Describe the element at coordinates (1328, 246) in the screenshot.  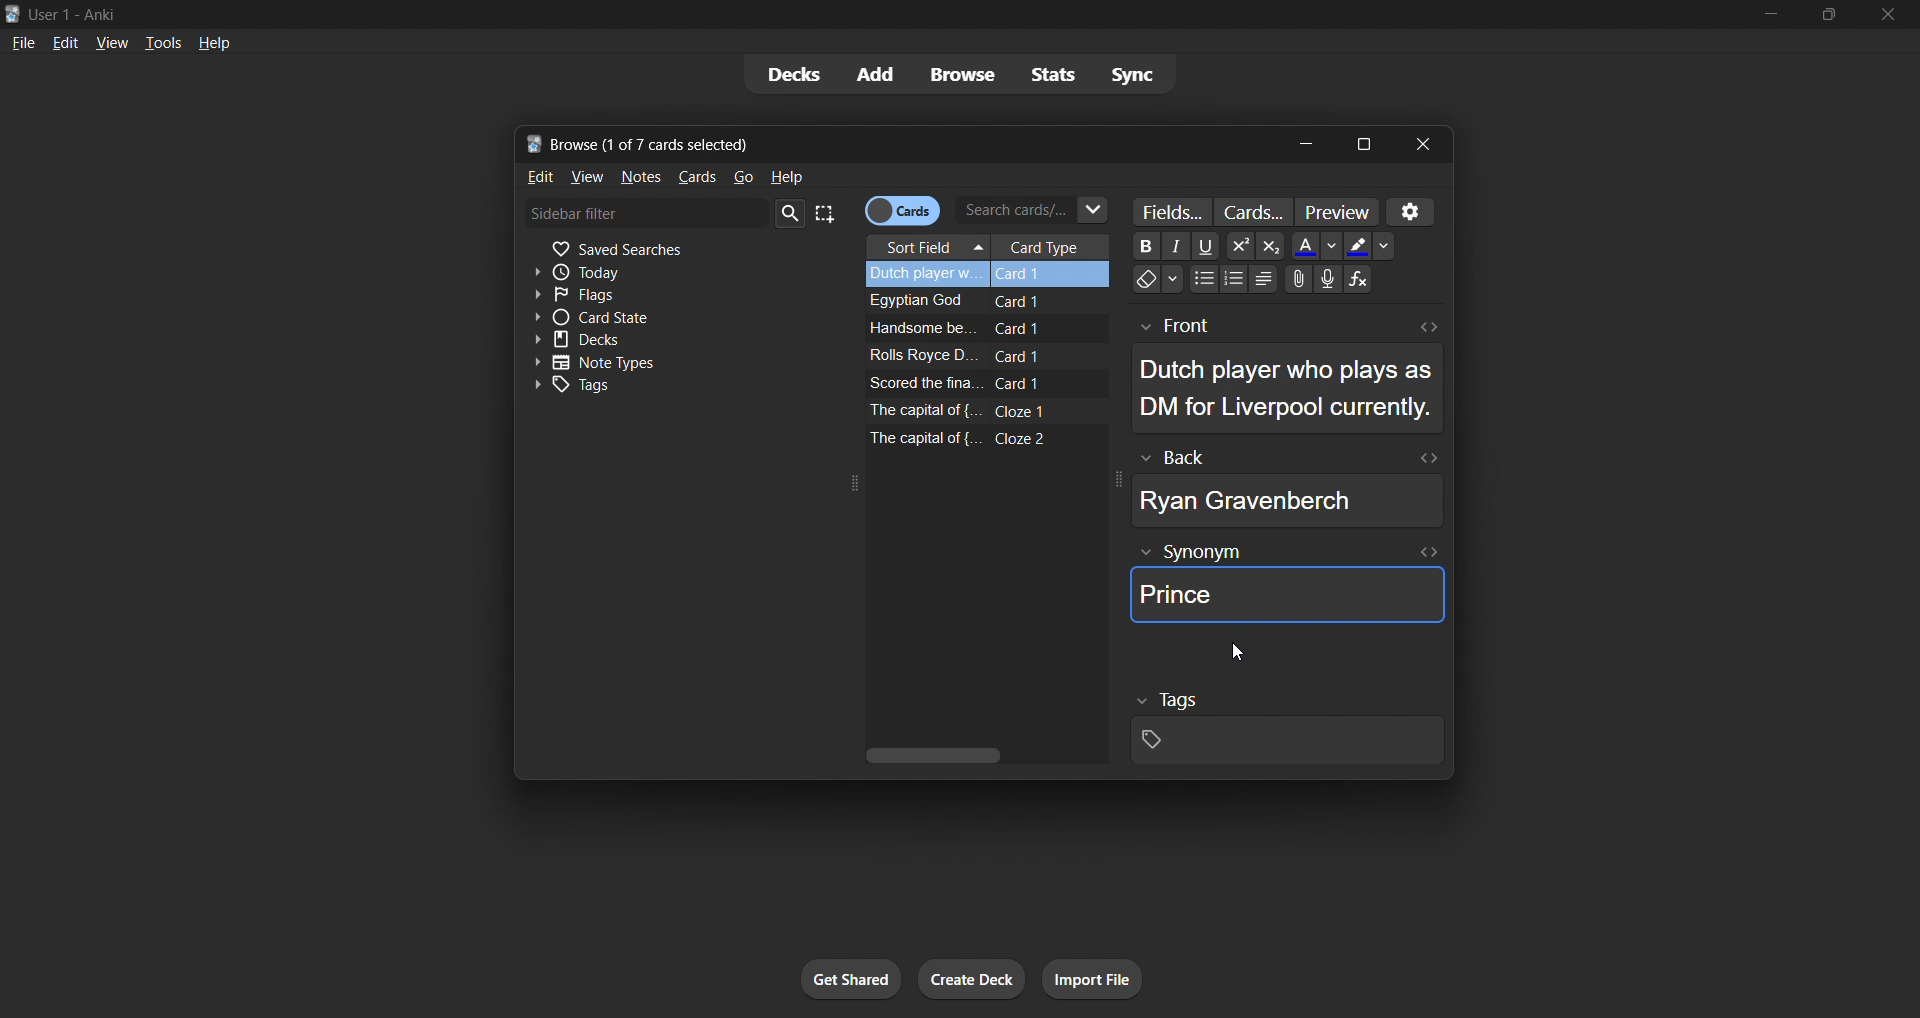
I see `Down -arrow` at that location.